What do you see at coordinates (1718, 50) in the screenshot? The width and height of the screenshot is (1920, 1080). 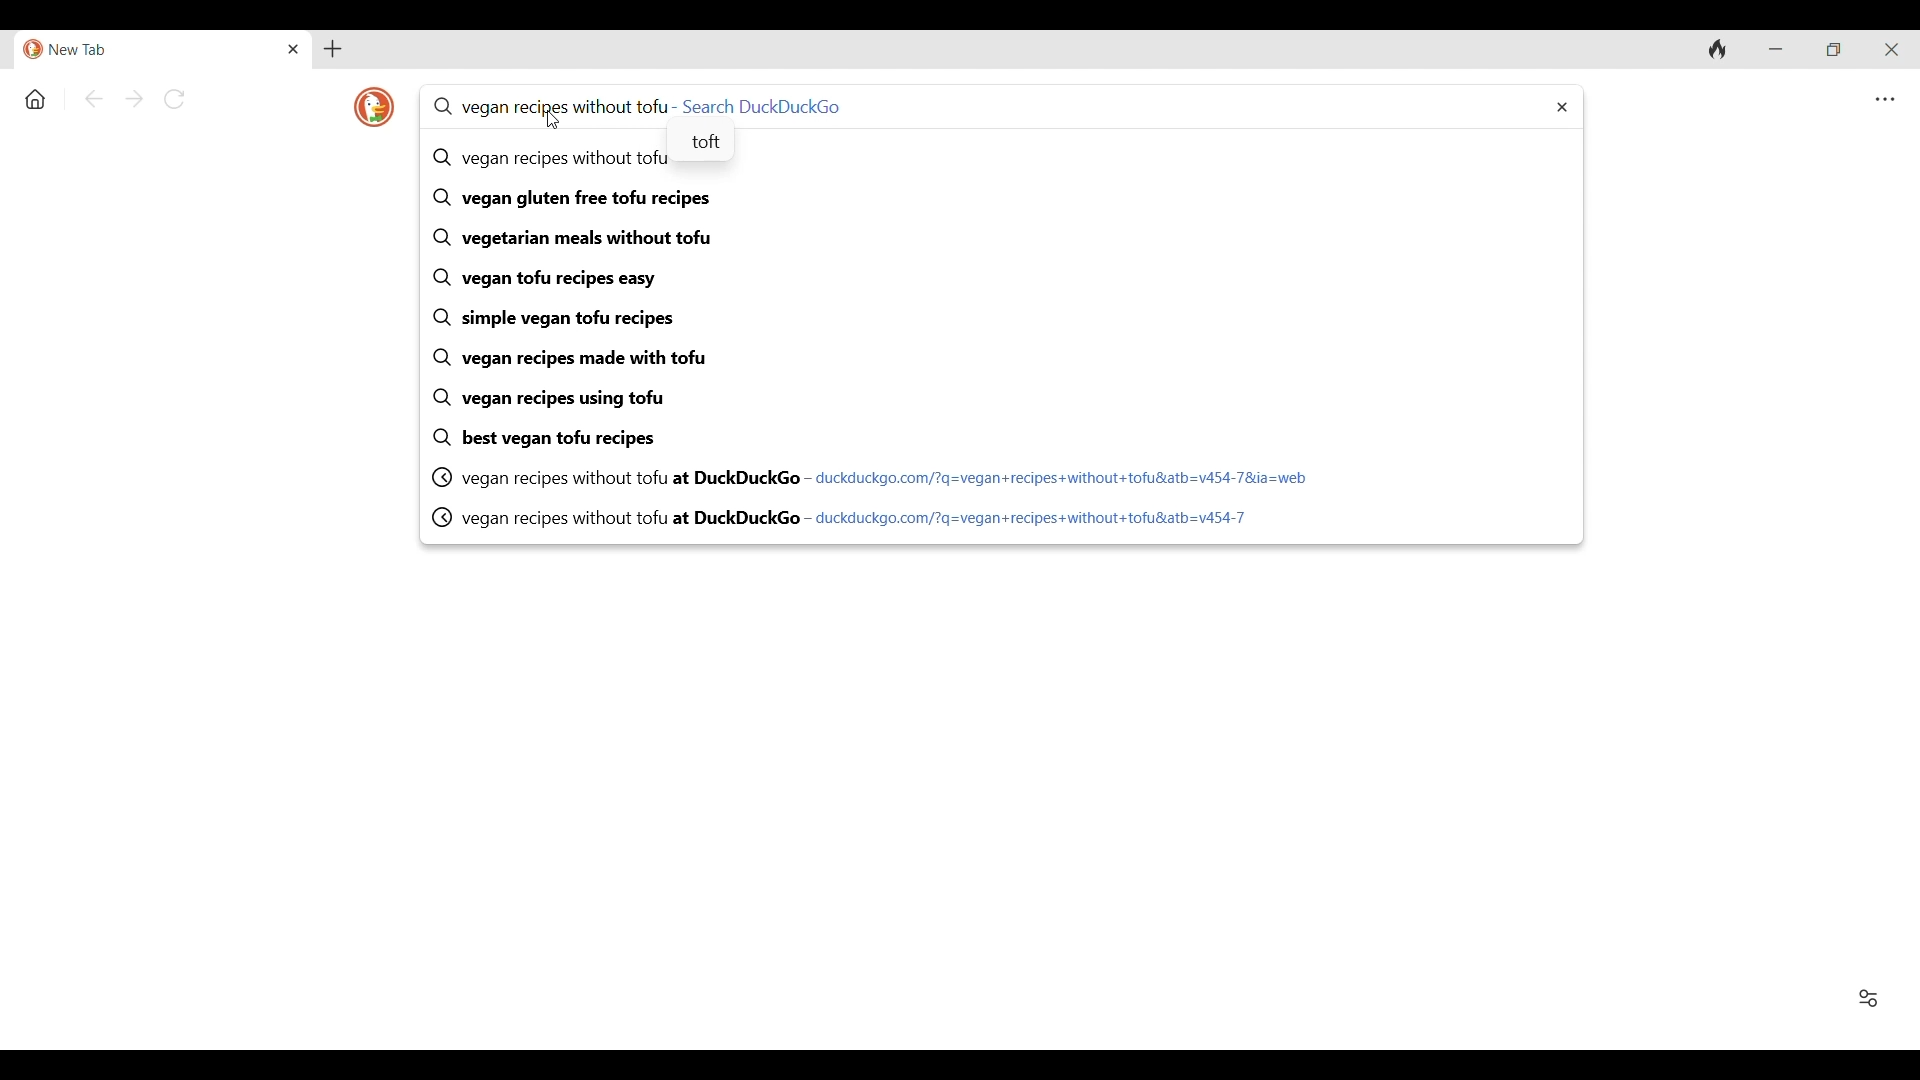 I see `Clear browsing history ` at bounding box center [1718, 50].